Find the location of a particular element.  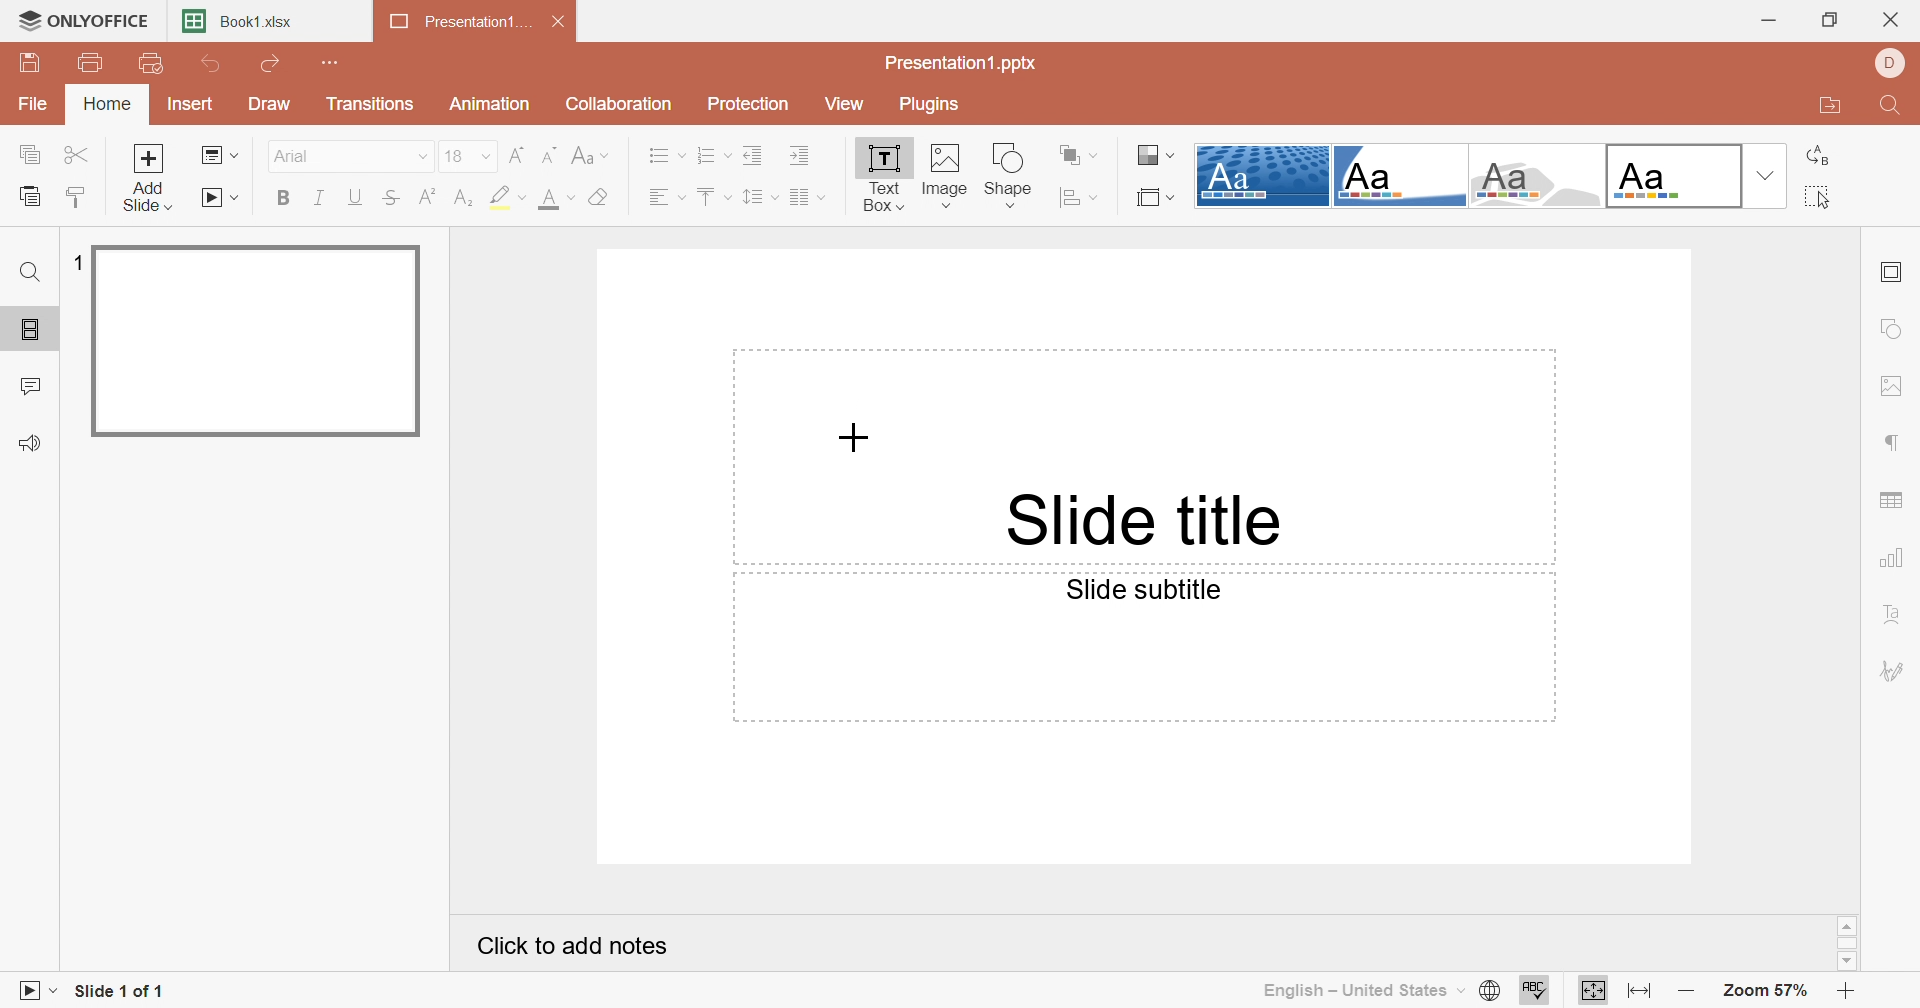

Cursor is located at coordinates (853, 438).